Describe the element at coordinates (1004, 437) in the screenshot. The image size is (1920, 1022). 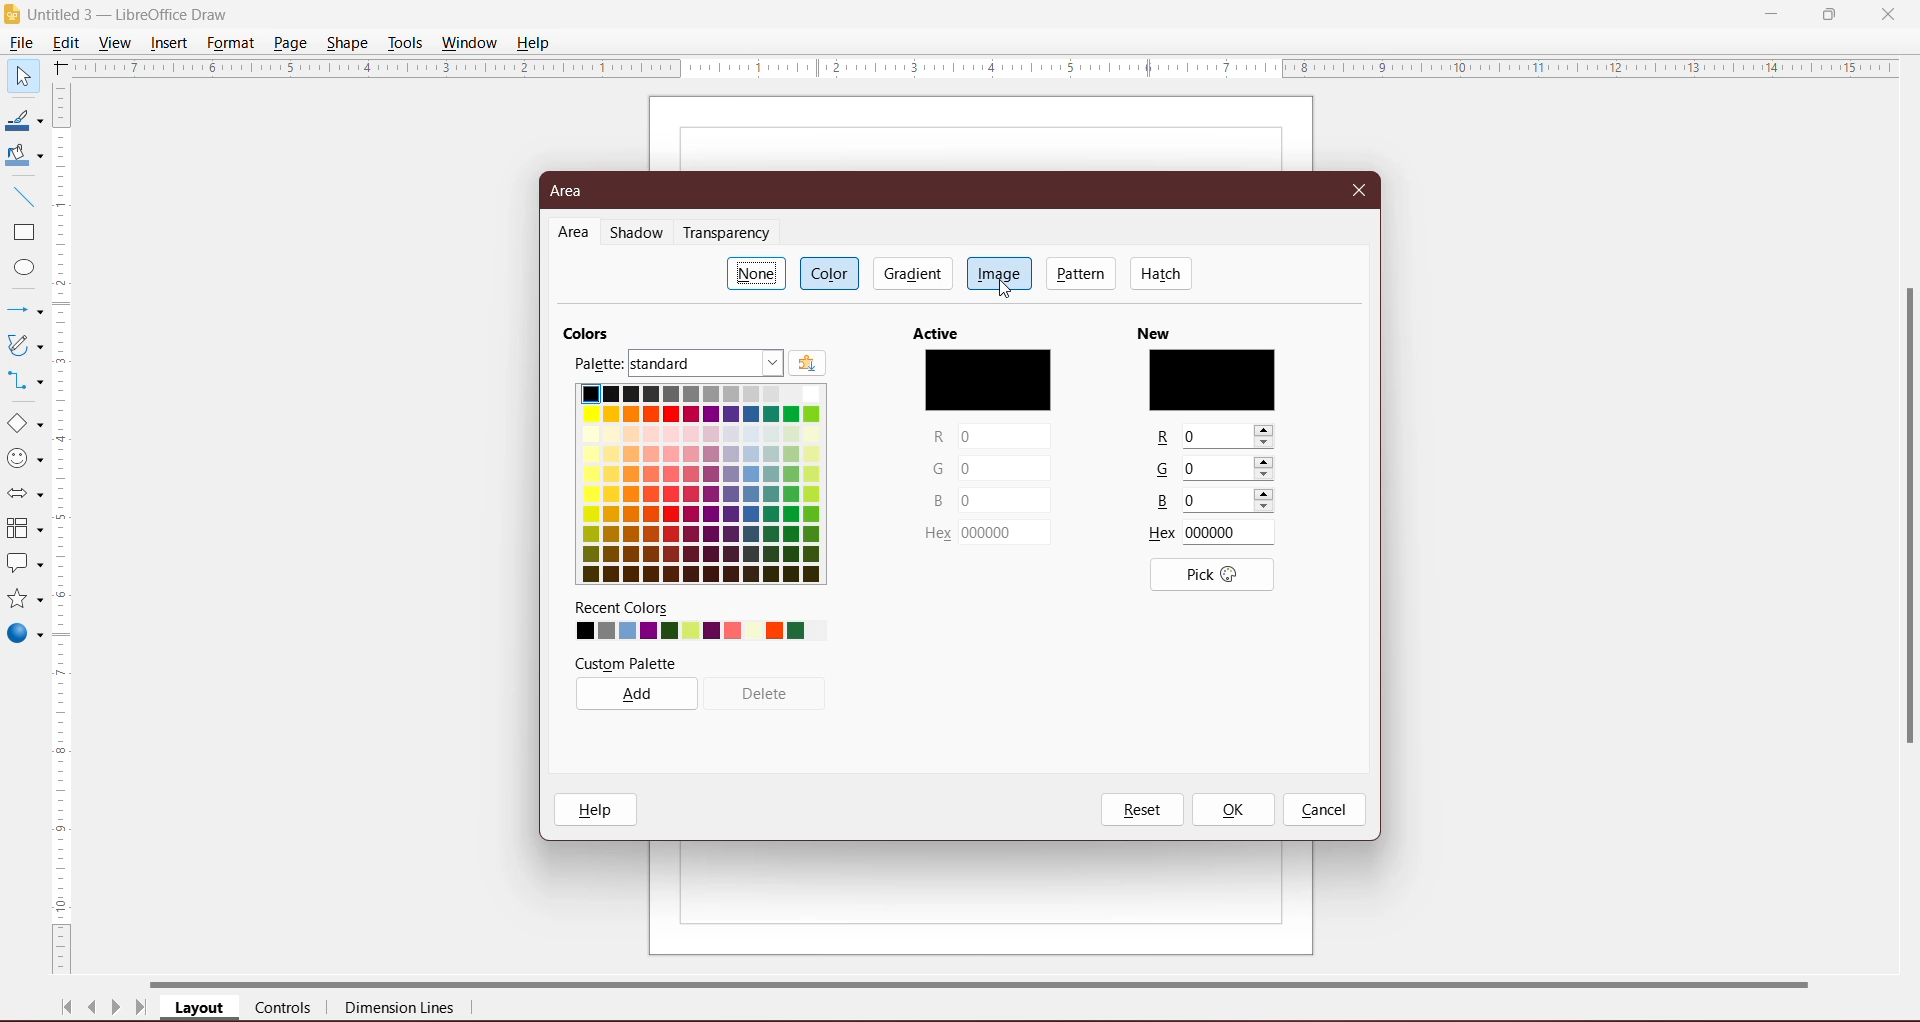
I see `0` at that location.